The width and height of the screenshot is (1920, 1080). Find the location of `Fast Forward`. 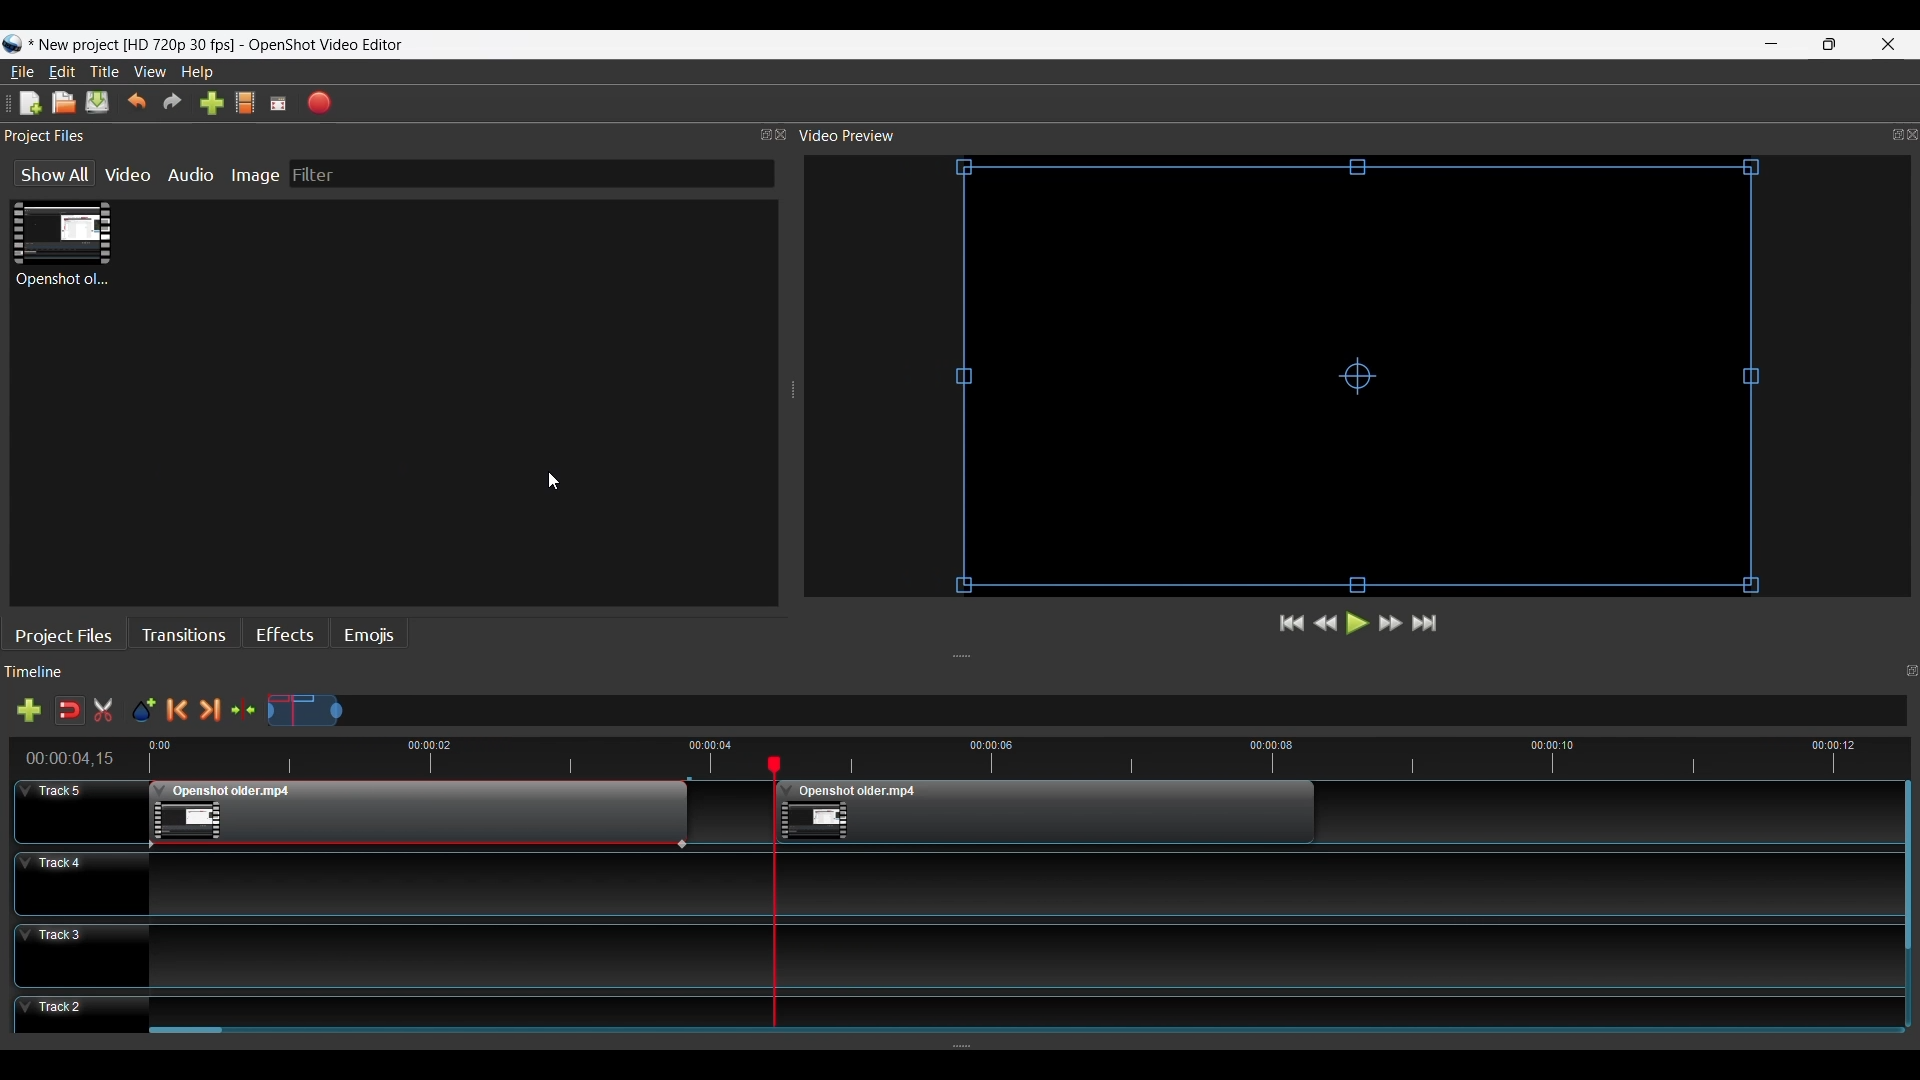

Fast Forward is located at coordinates (1391, 623).